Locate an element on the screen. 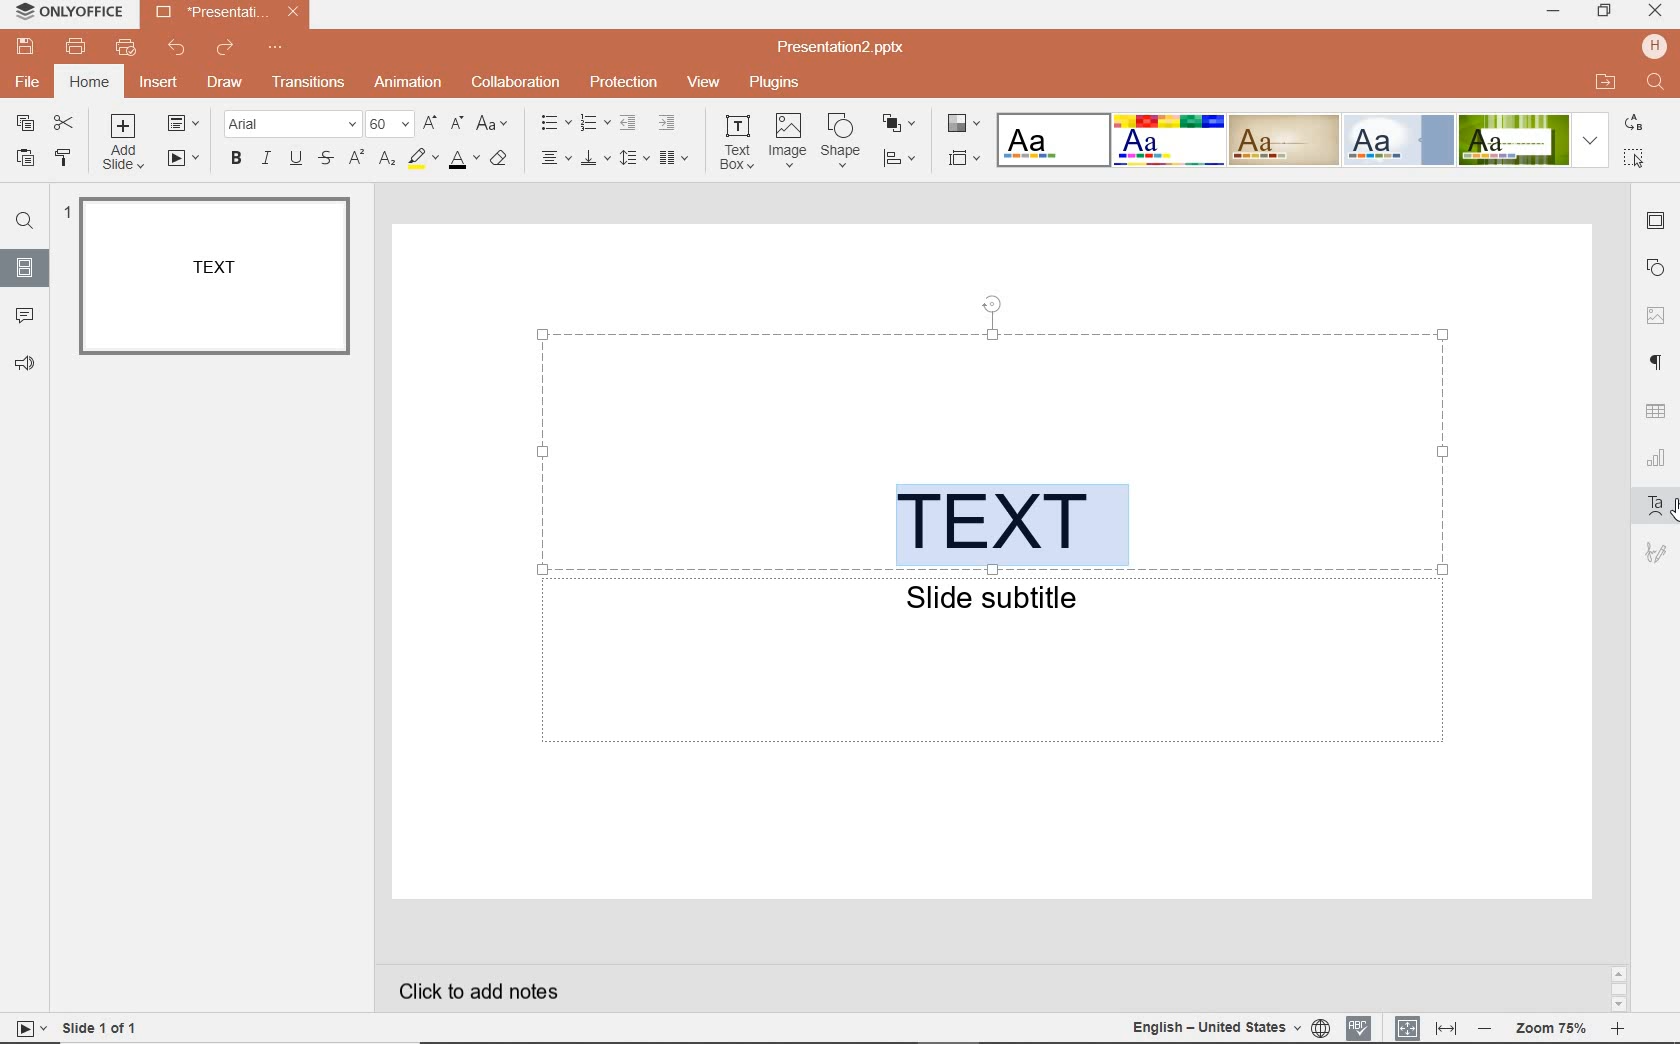  PROTECTION is located at coordinates (622, 82).